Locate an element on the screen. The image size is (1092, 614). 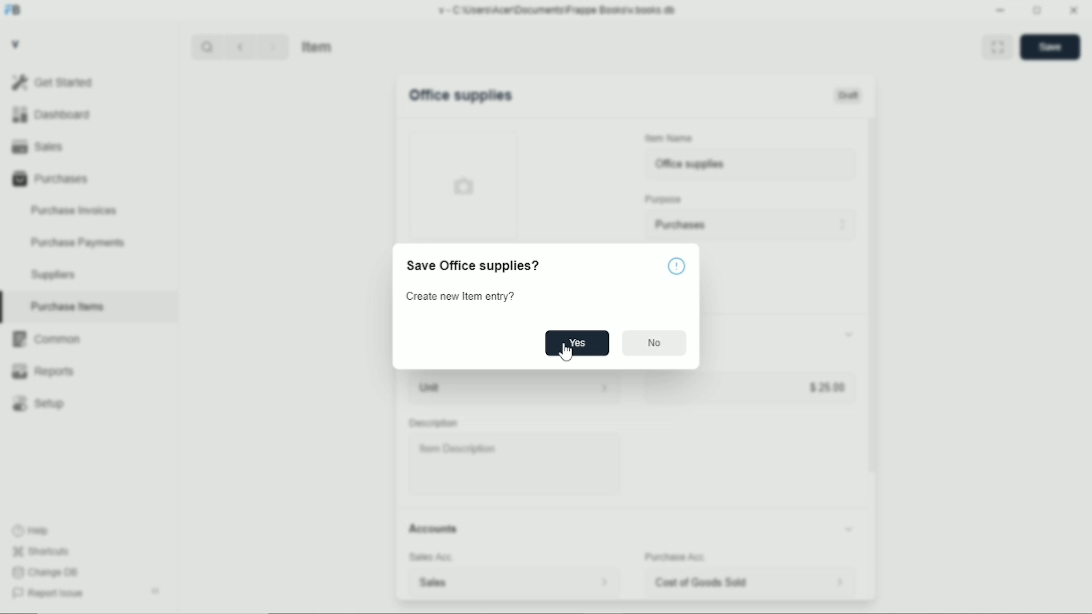
v-C:\Users\Acer\Documents\Frappe books\v.books.db is located at coordinates (558, 10).